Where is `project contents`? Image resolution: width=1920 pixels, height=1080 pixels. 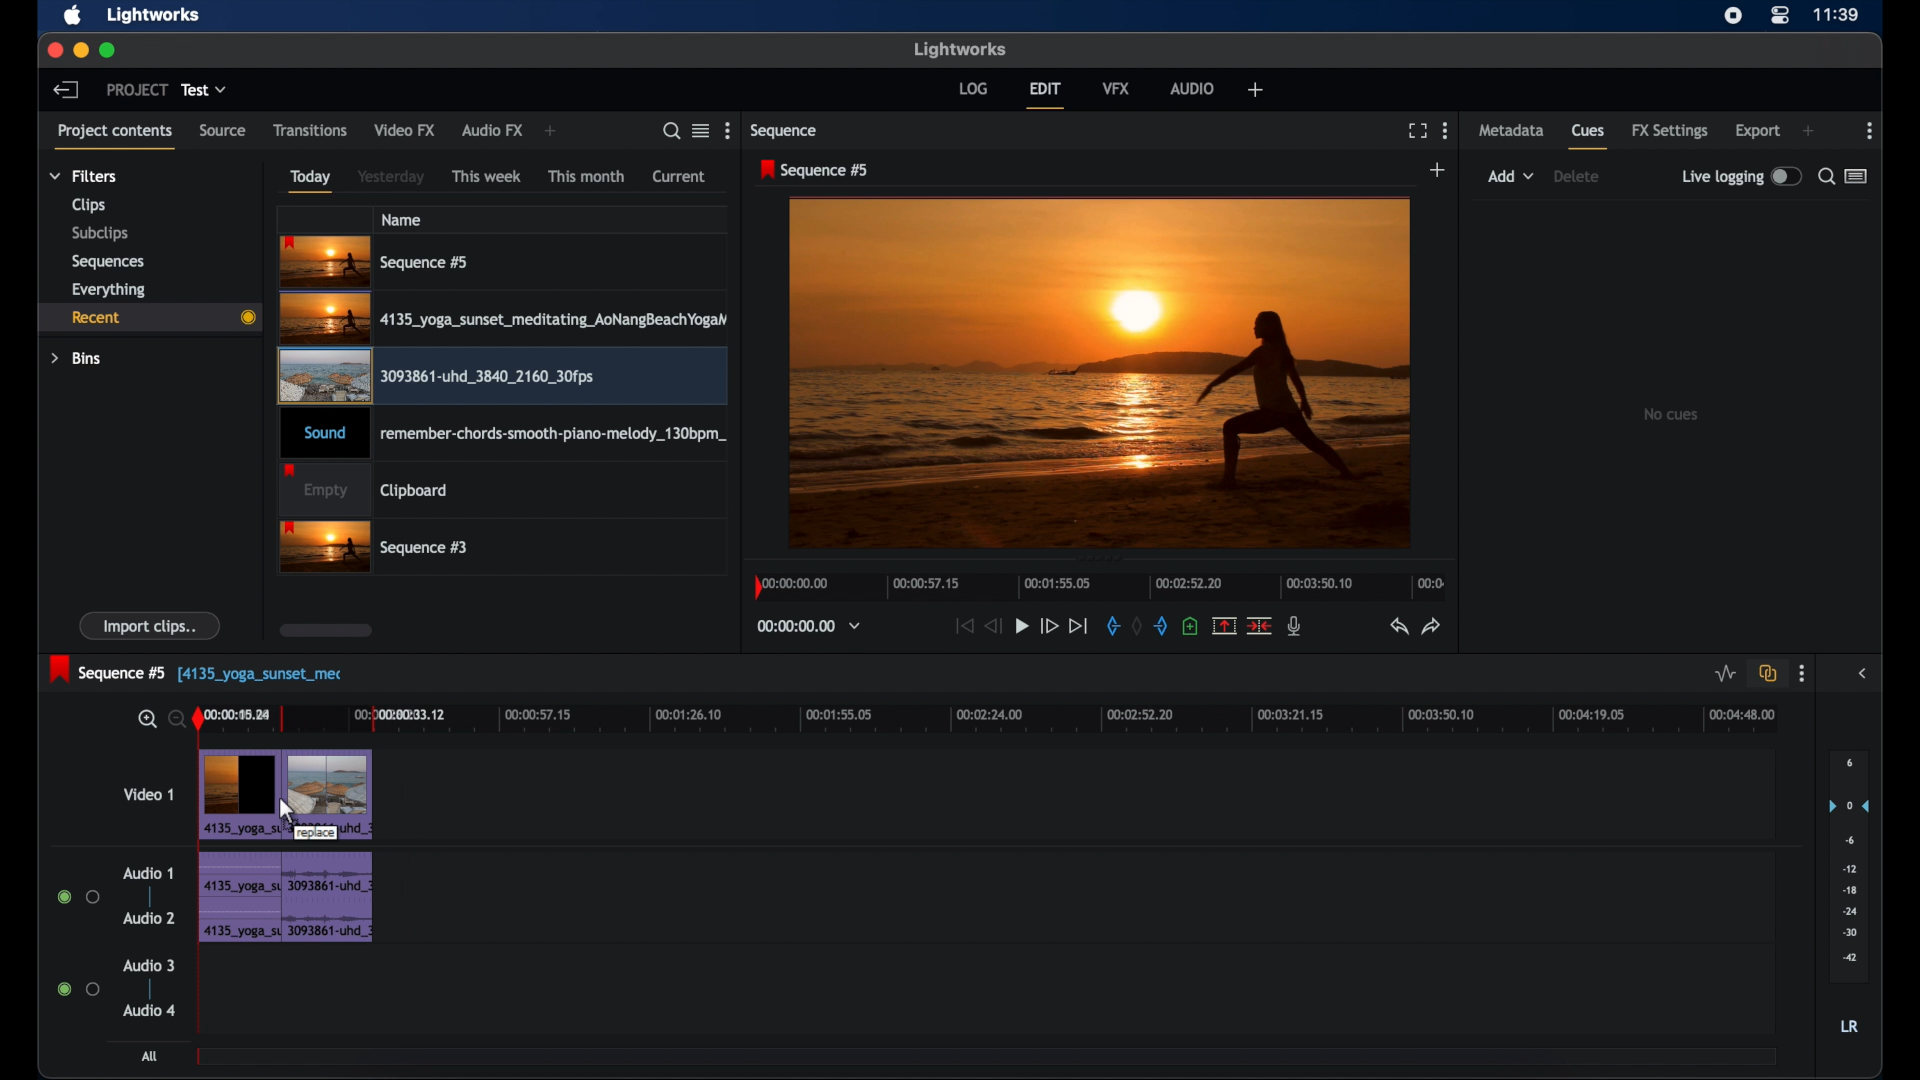 project contents is located at coordinates (115, 137).